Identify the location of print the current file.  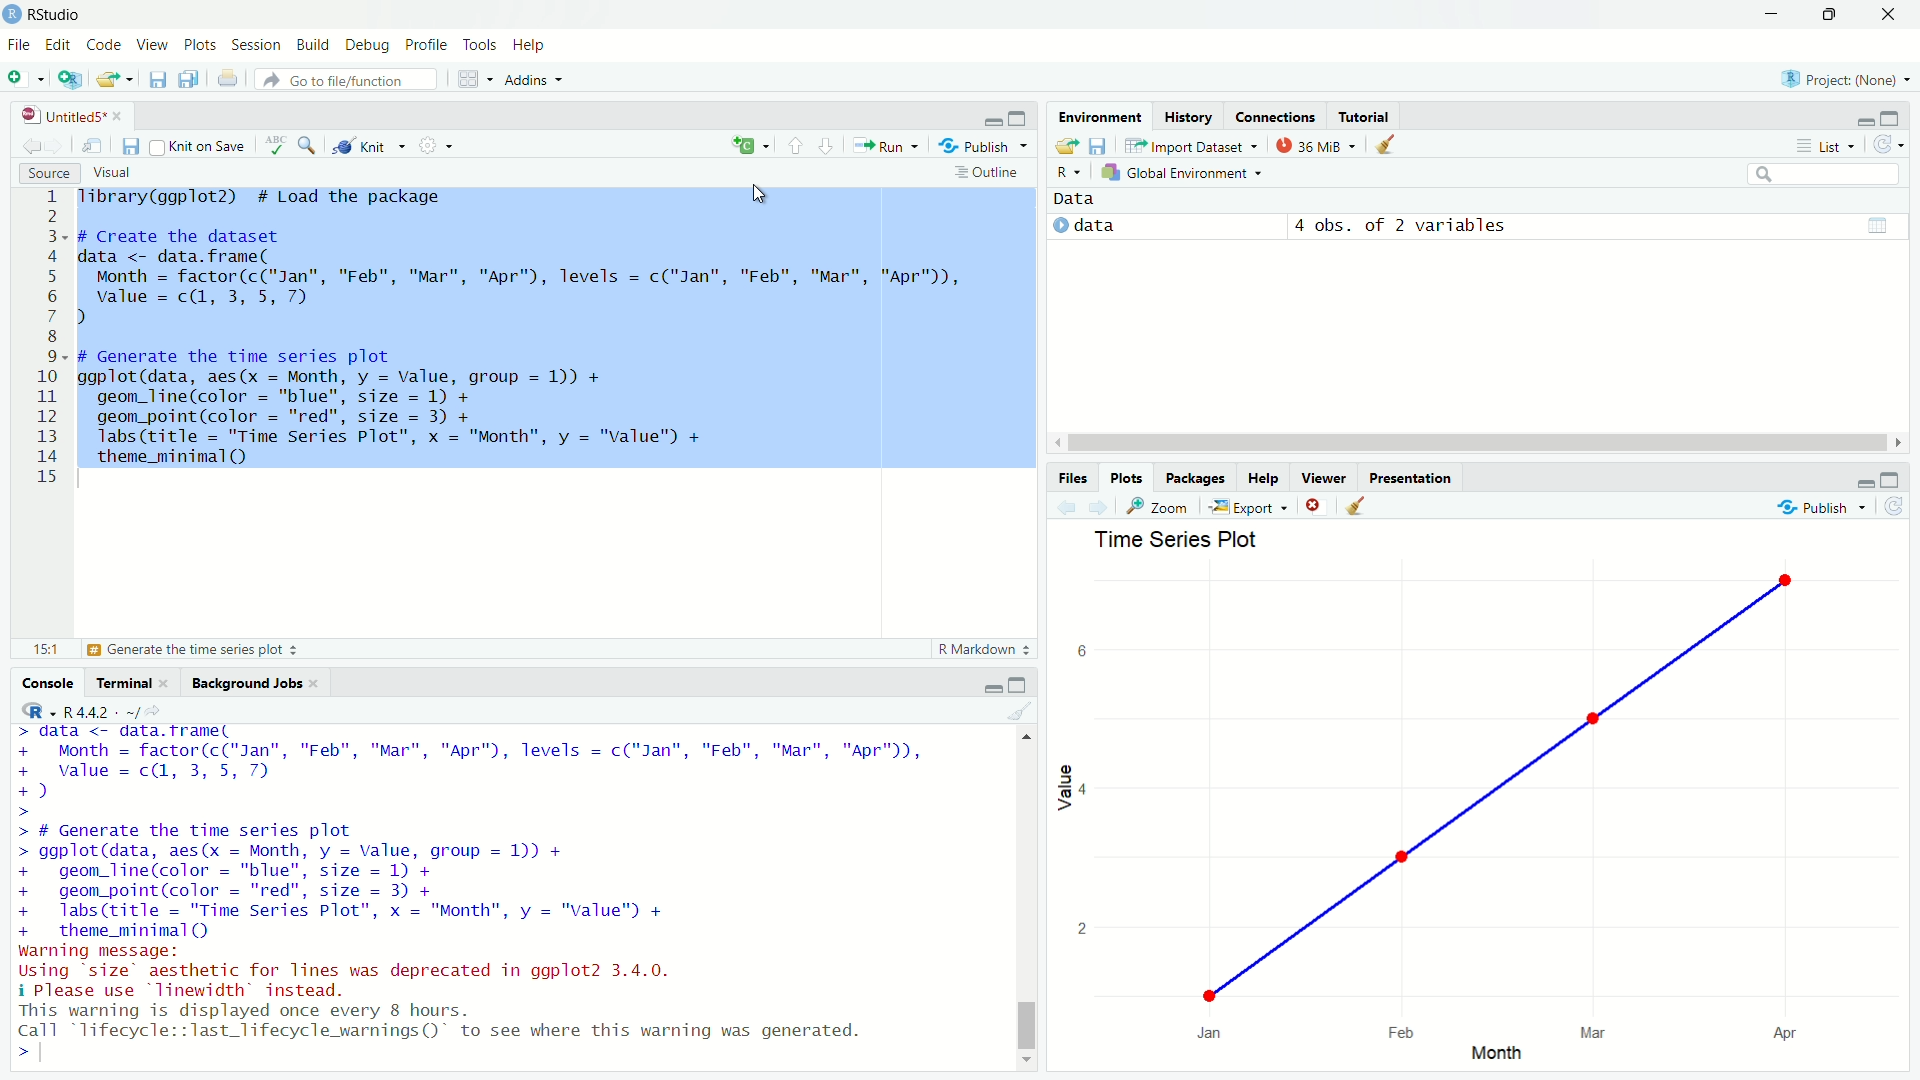
(226, 78).